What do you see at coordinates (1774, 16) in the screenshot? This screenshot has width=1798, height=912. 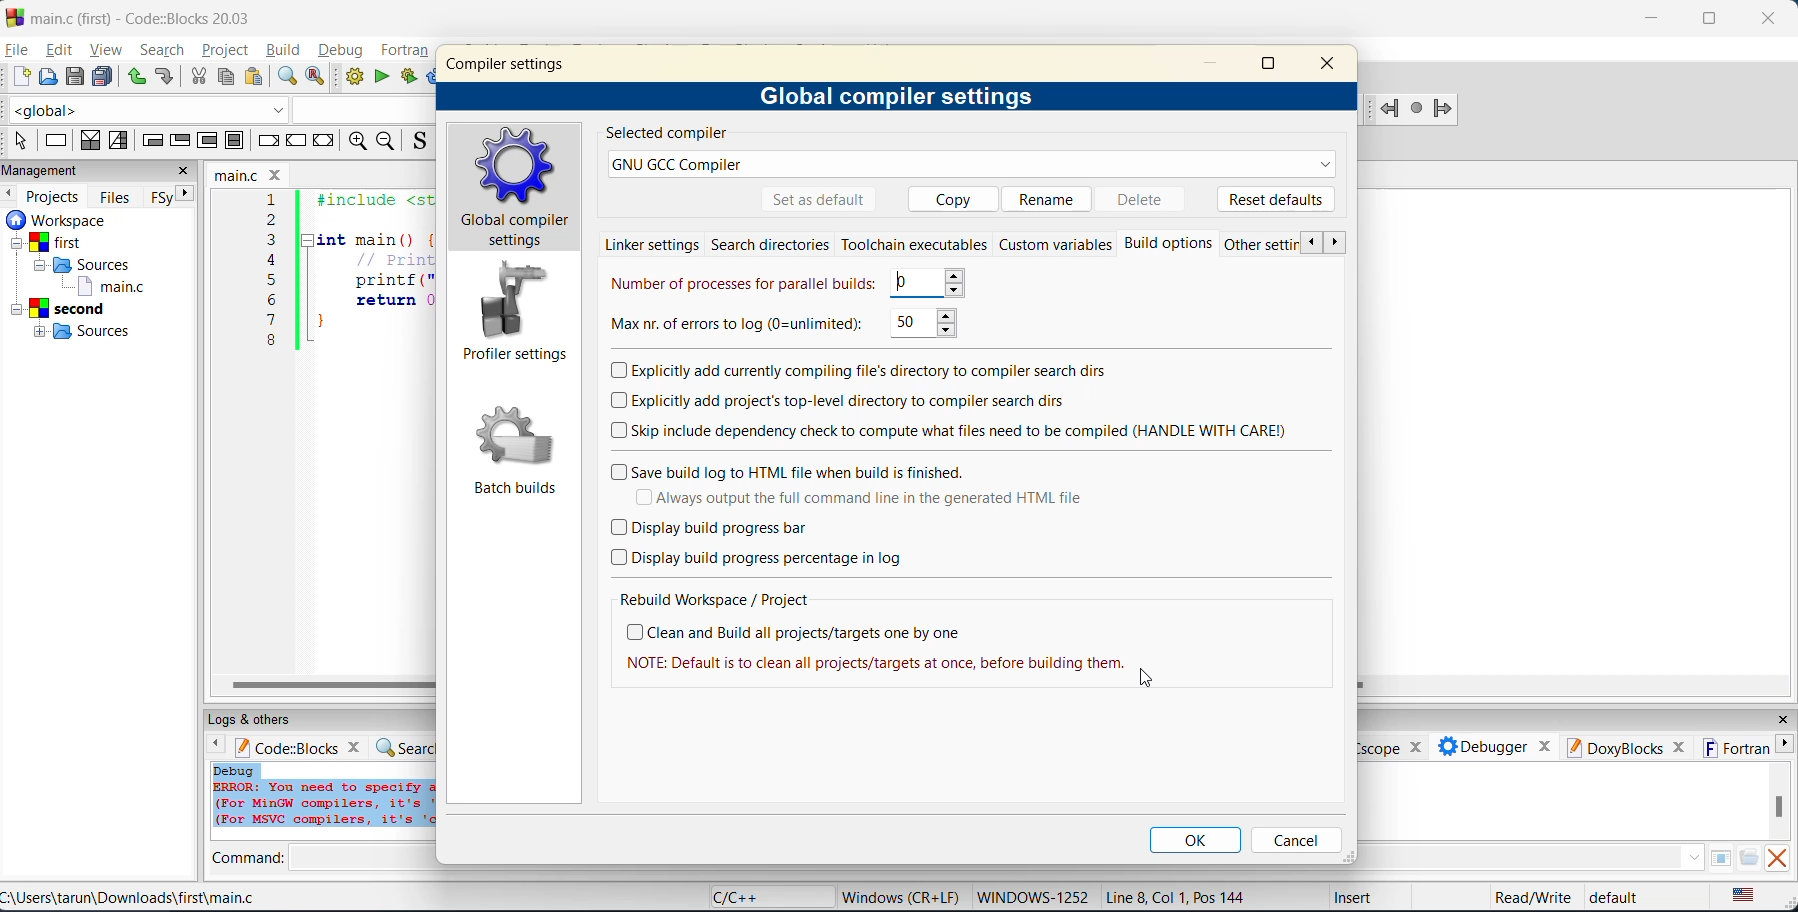 I see `close` at bounding box center [1774, 16].